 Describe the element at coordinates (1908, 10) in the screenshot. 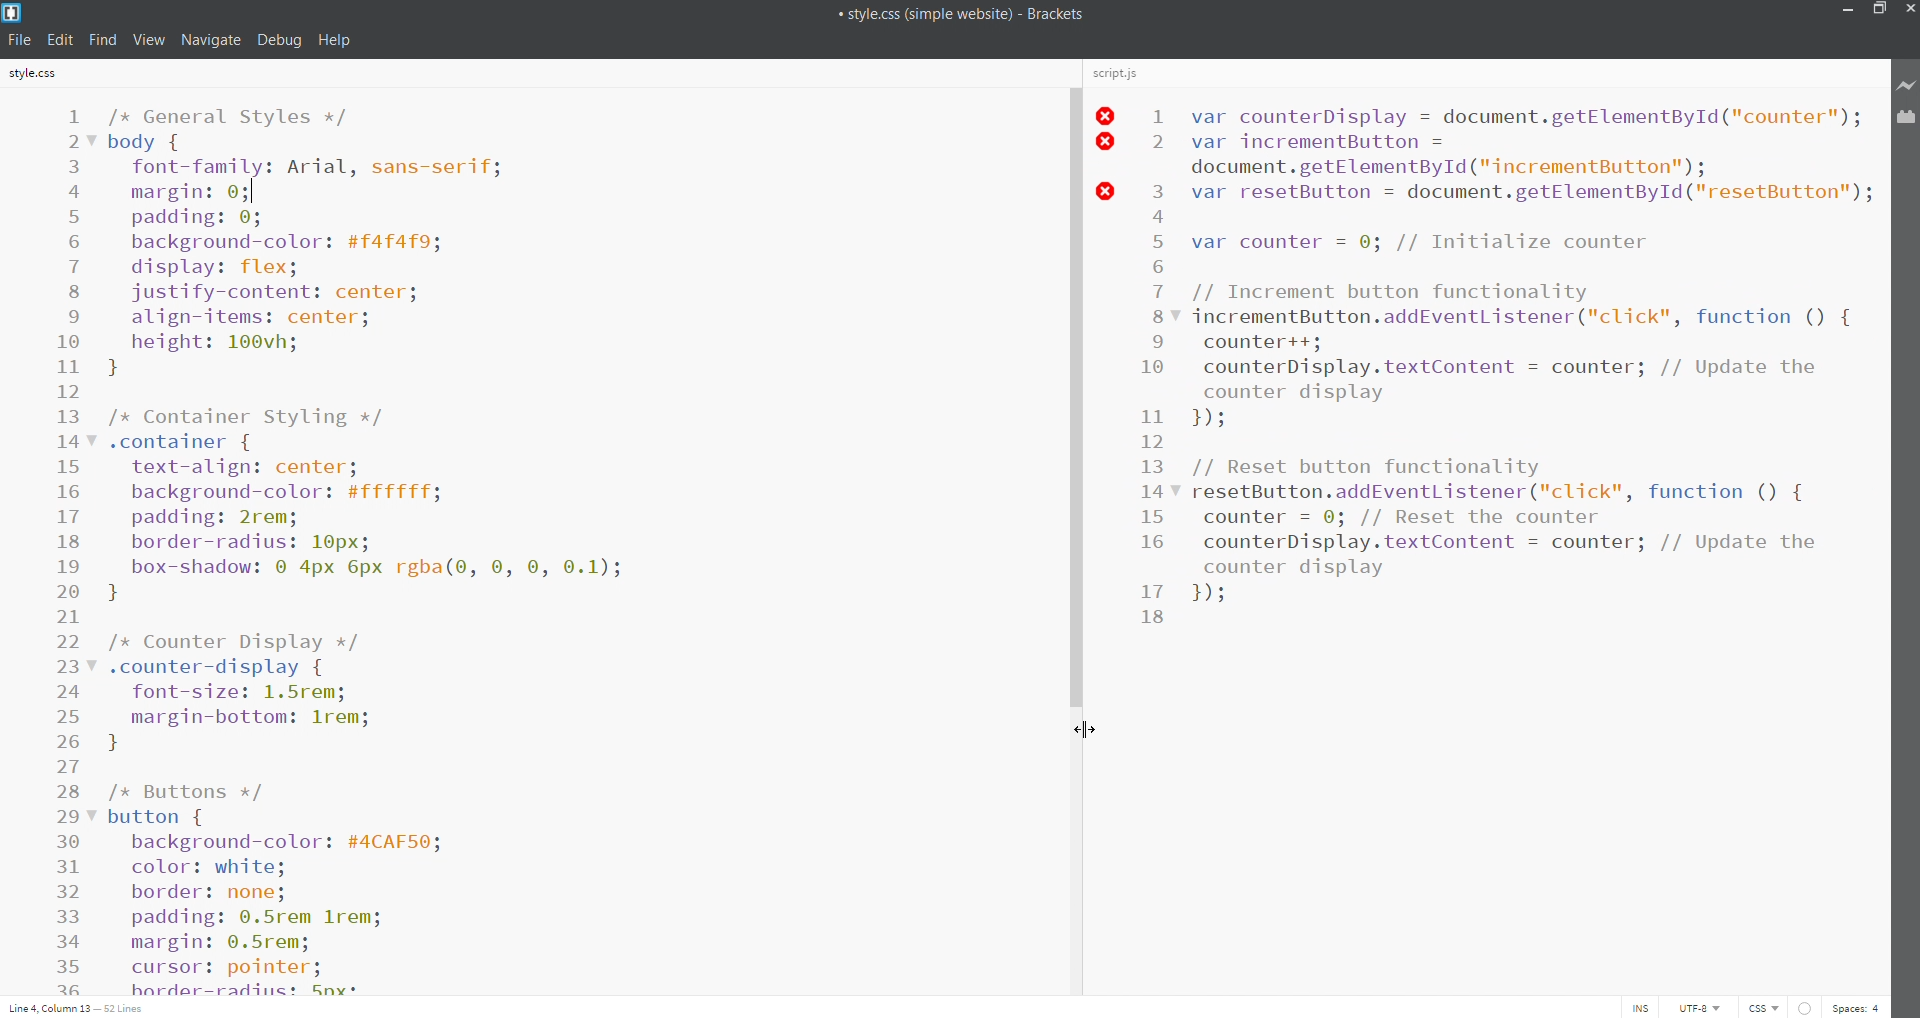

I see `close` at that location.